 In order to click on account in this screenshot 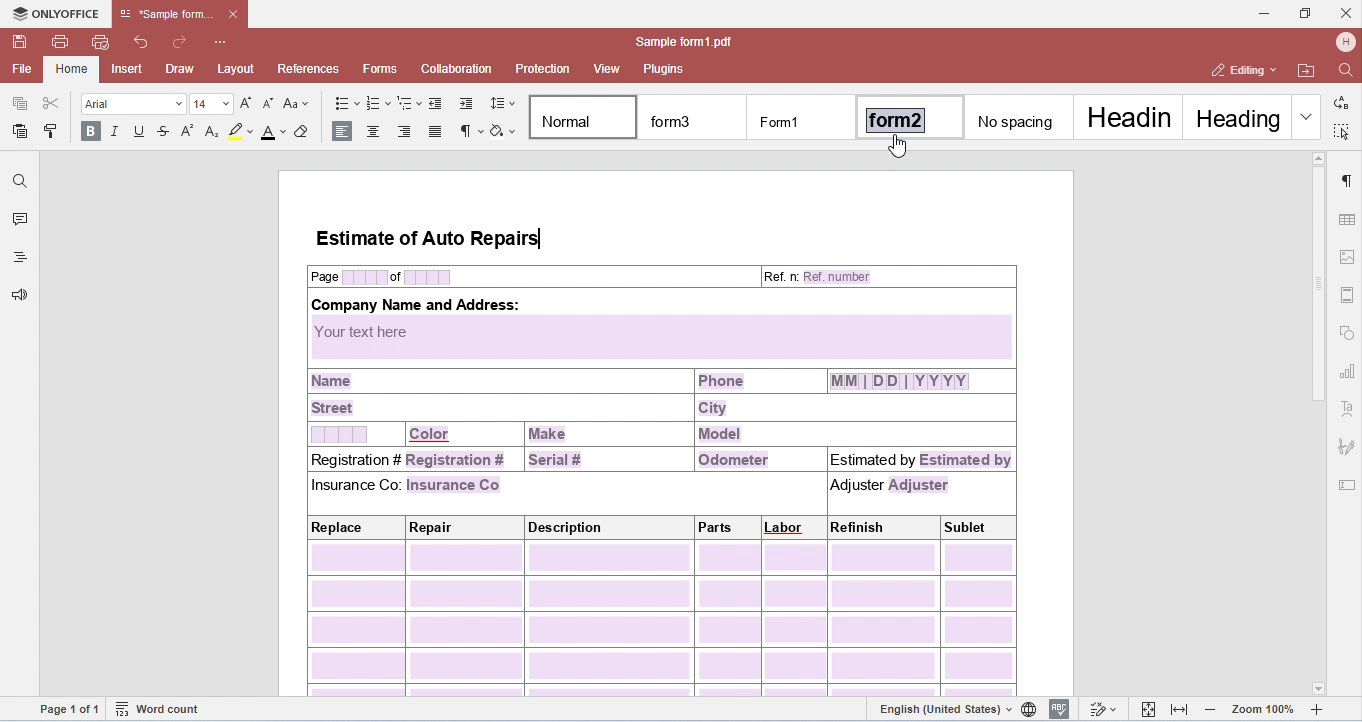, I will do `click(1345, 42)`.